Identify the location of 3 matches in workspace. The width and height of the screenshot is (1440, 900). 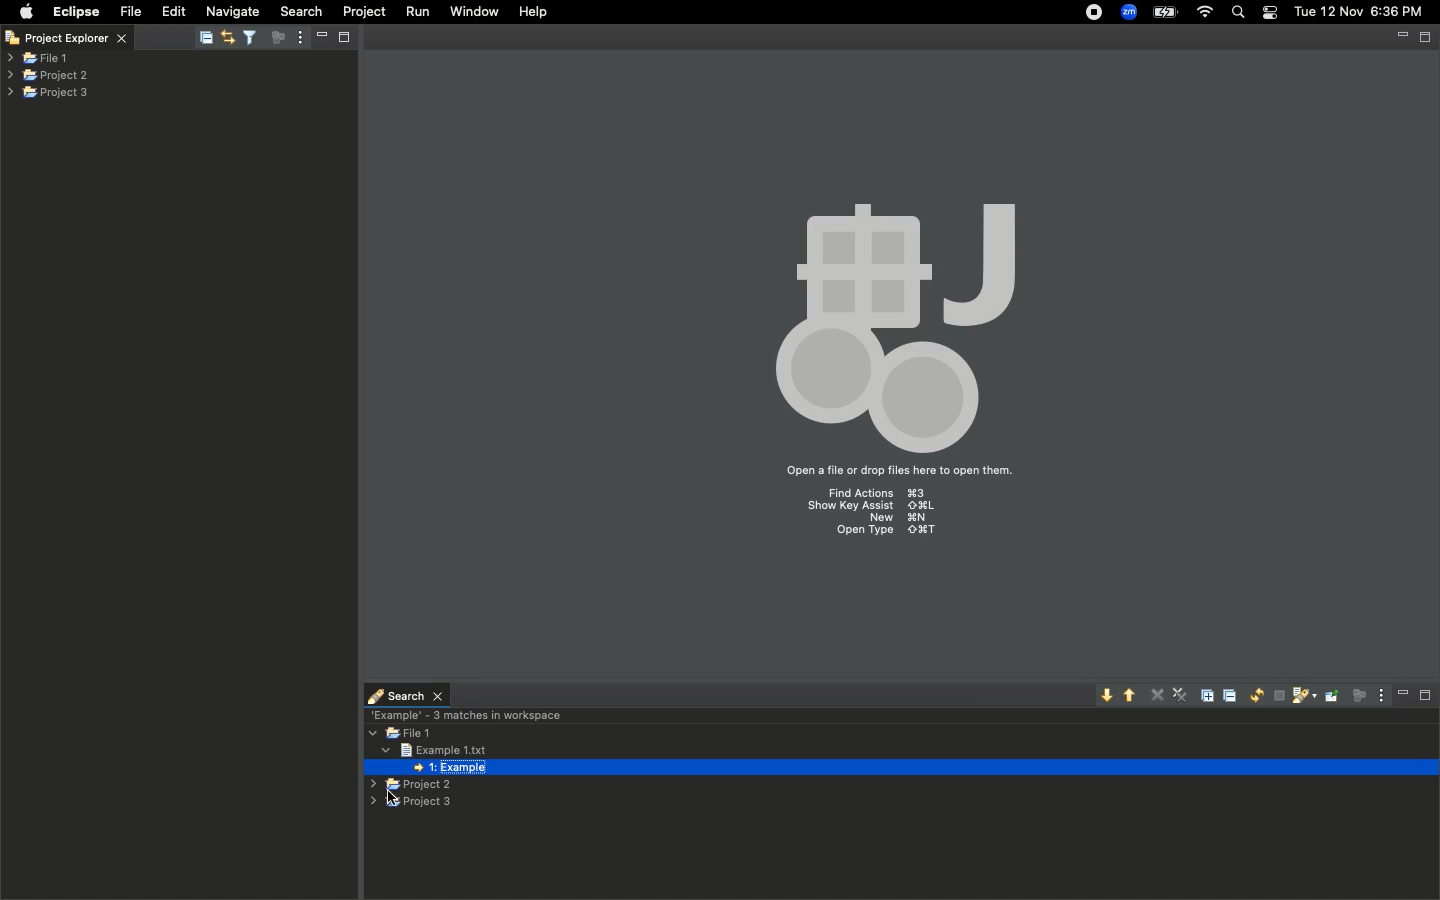
(465, 714).